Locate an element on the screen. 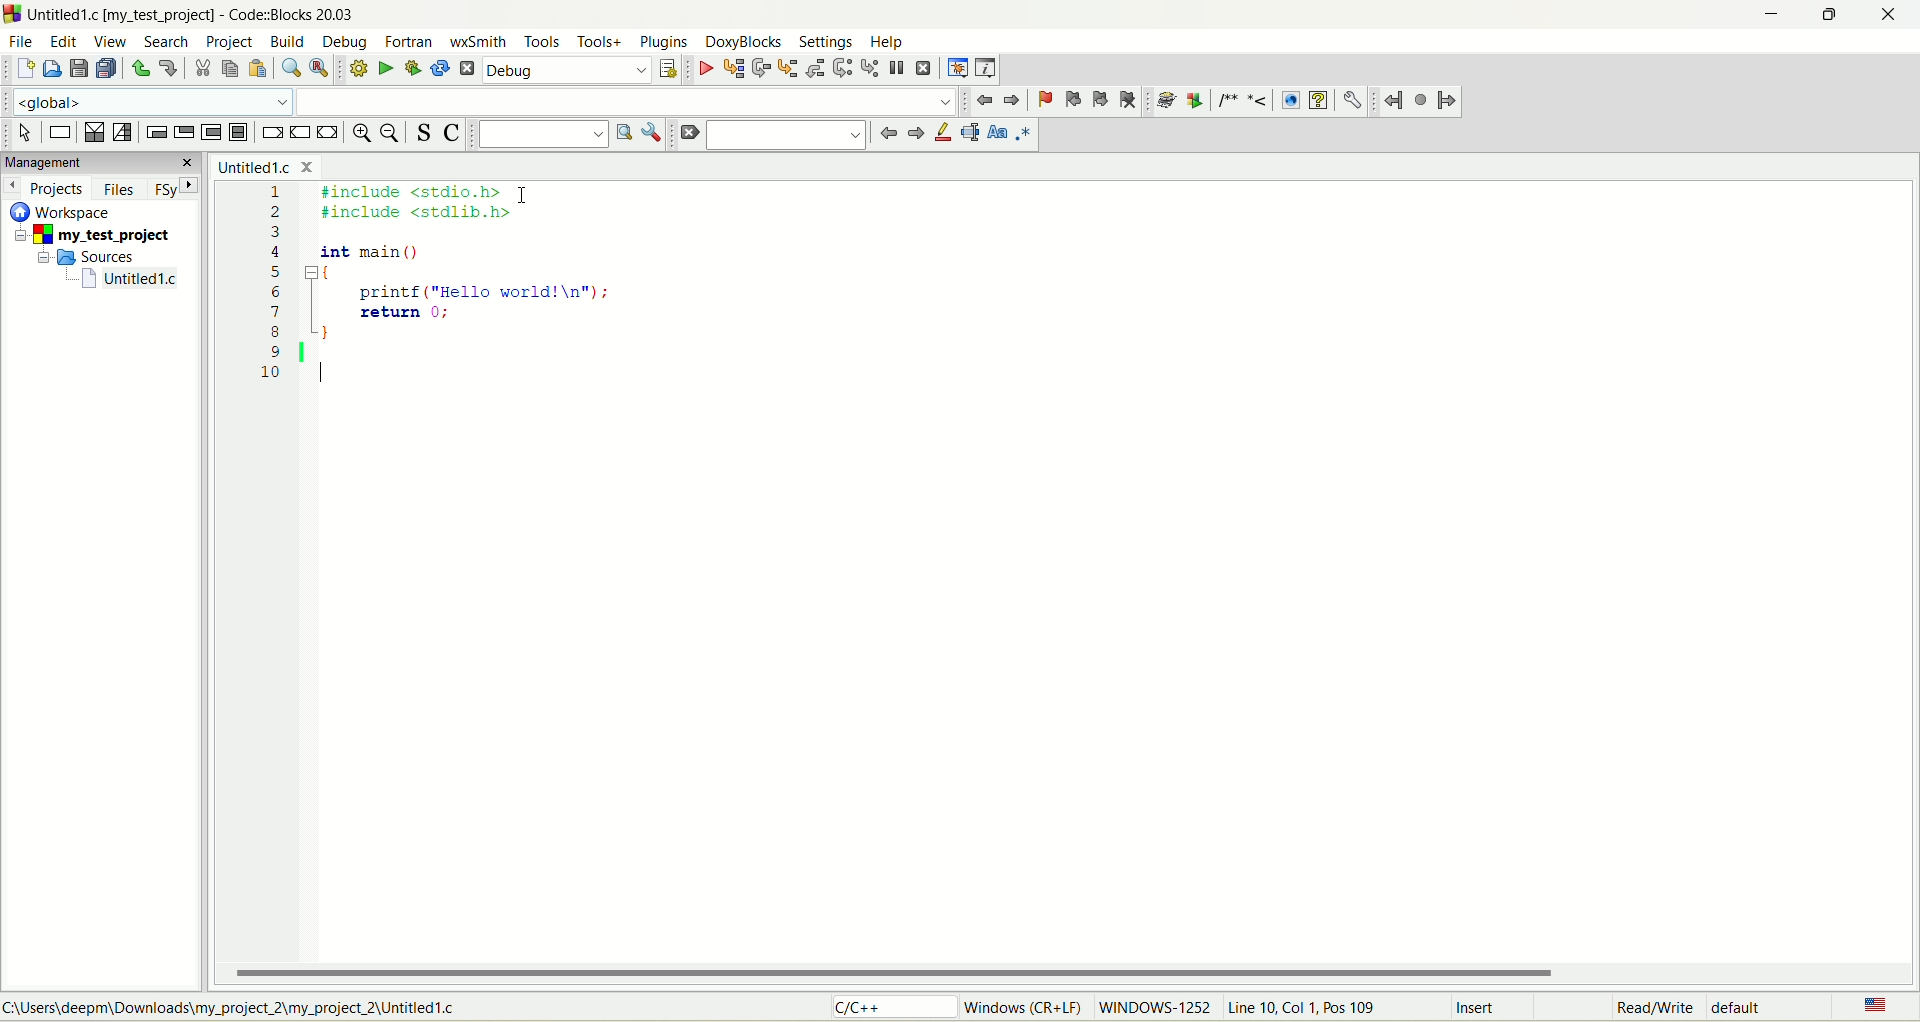 Image resolution: width=1920 pixels, height=1022 pixels. abort is located at coordinates (466, 68).